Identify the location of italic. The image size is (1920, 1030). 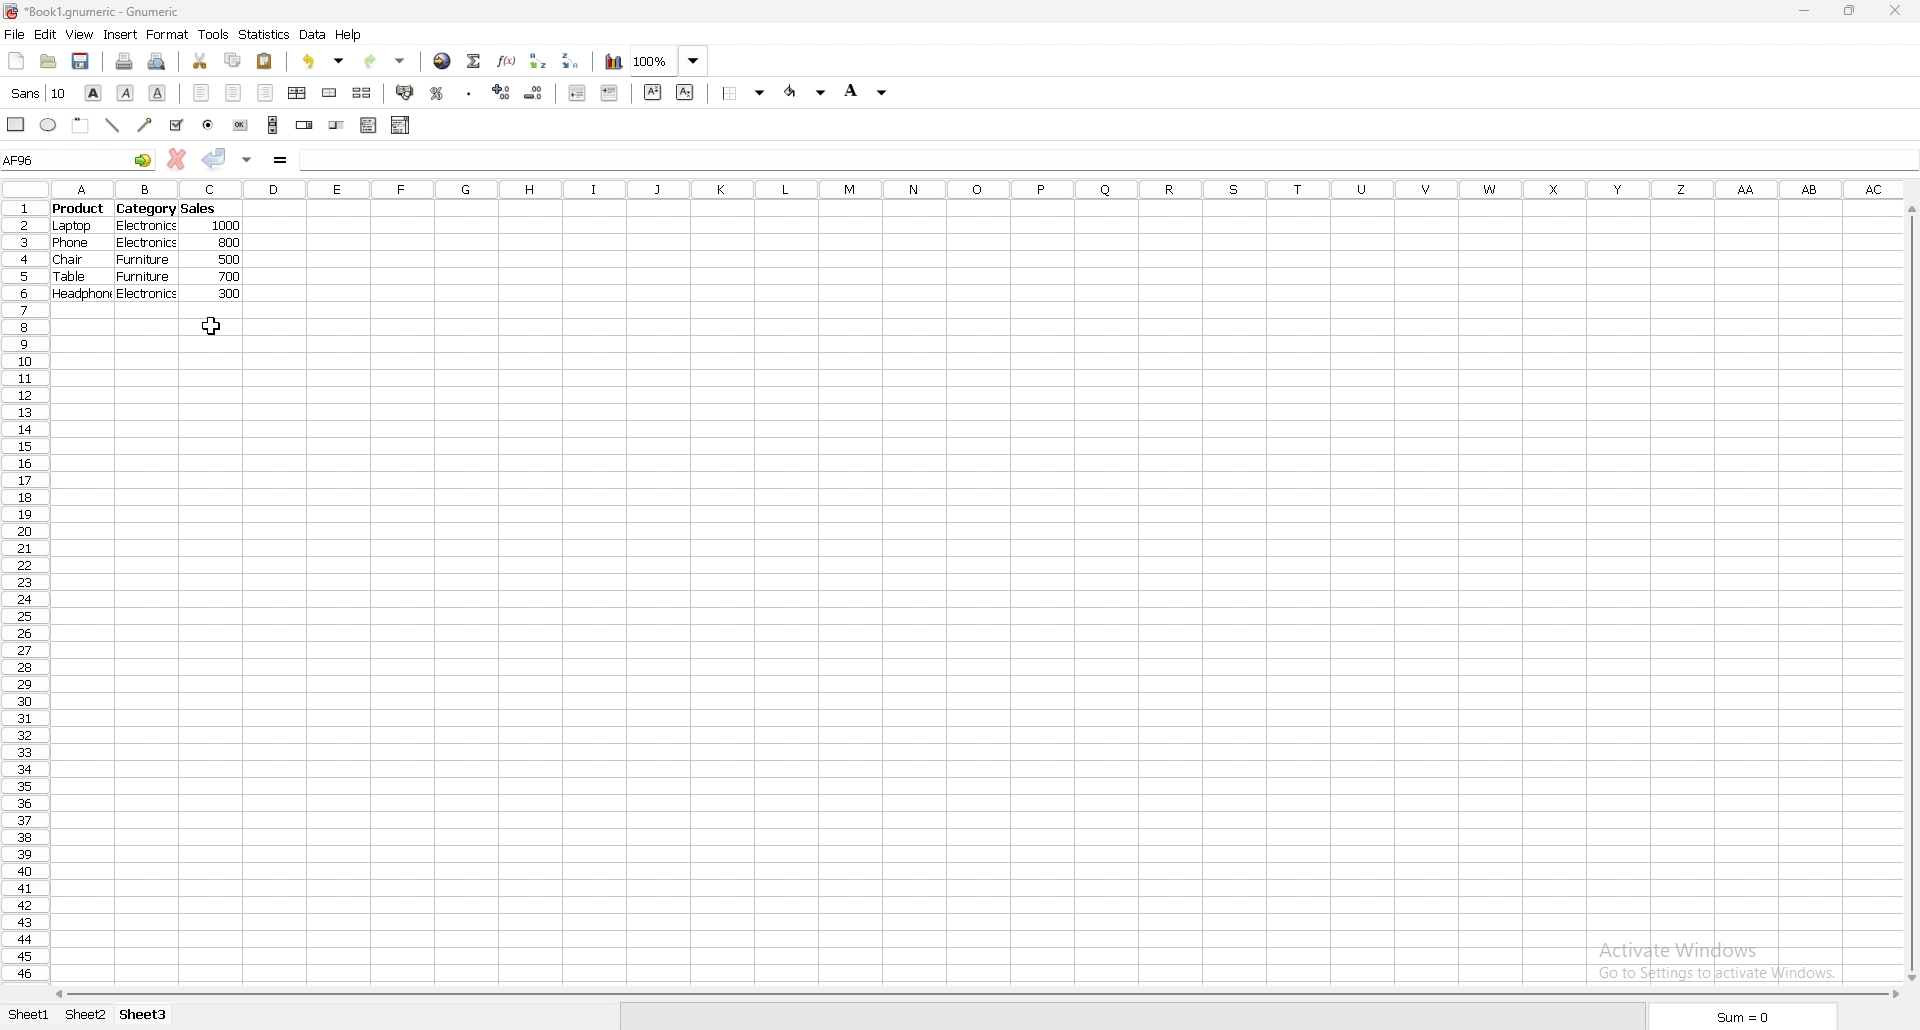
(126, 93).